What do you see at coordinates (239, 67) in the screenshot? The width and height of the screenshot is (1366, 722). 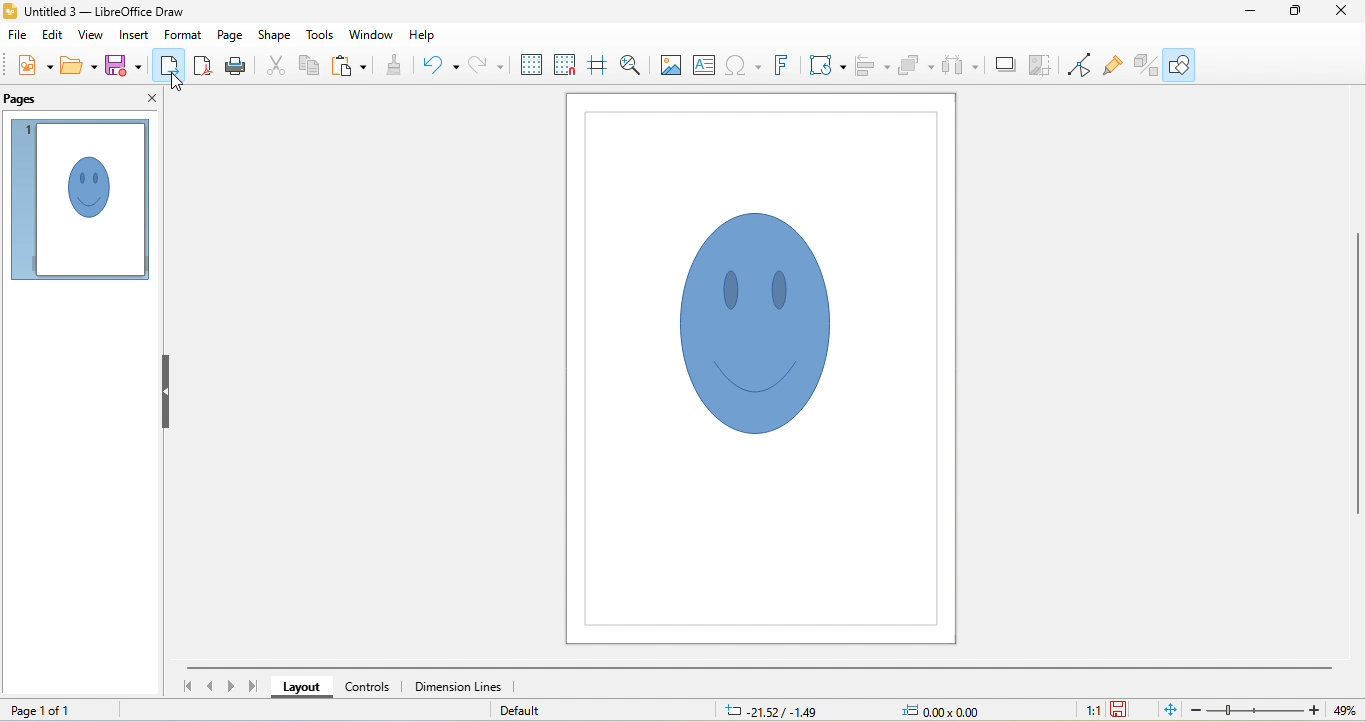 I see `print` at bounding box center [239, 67].